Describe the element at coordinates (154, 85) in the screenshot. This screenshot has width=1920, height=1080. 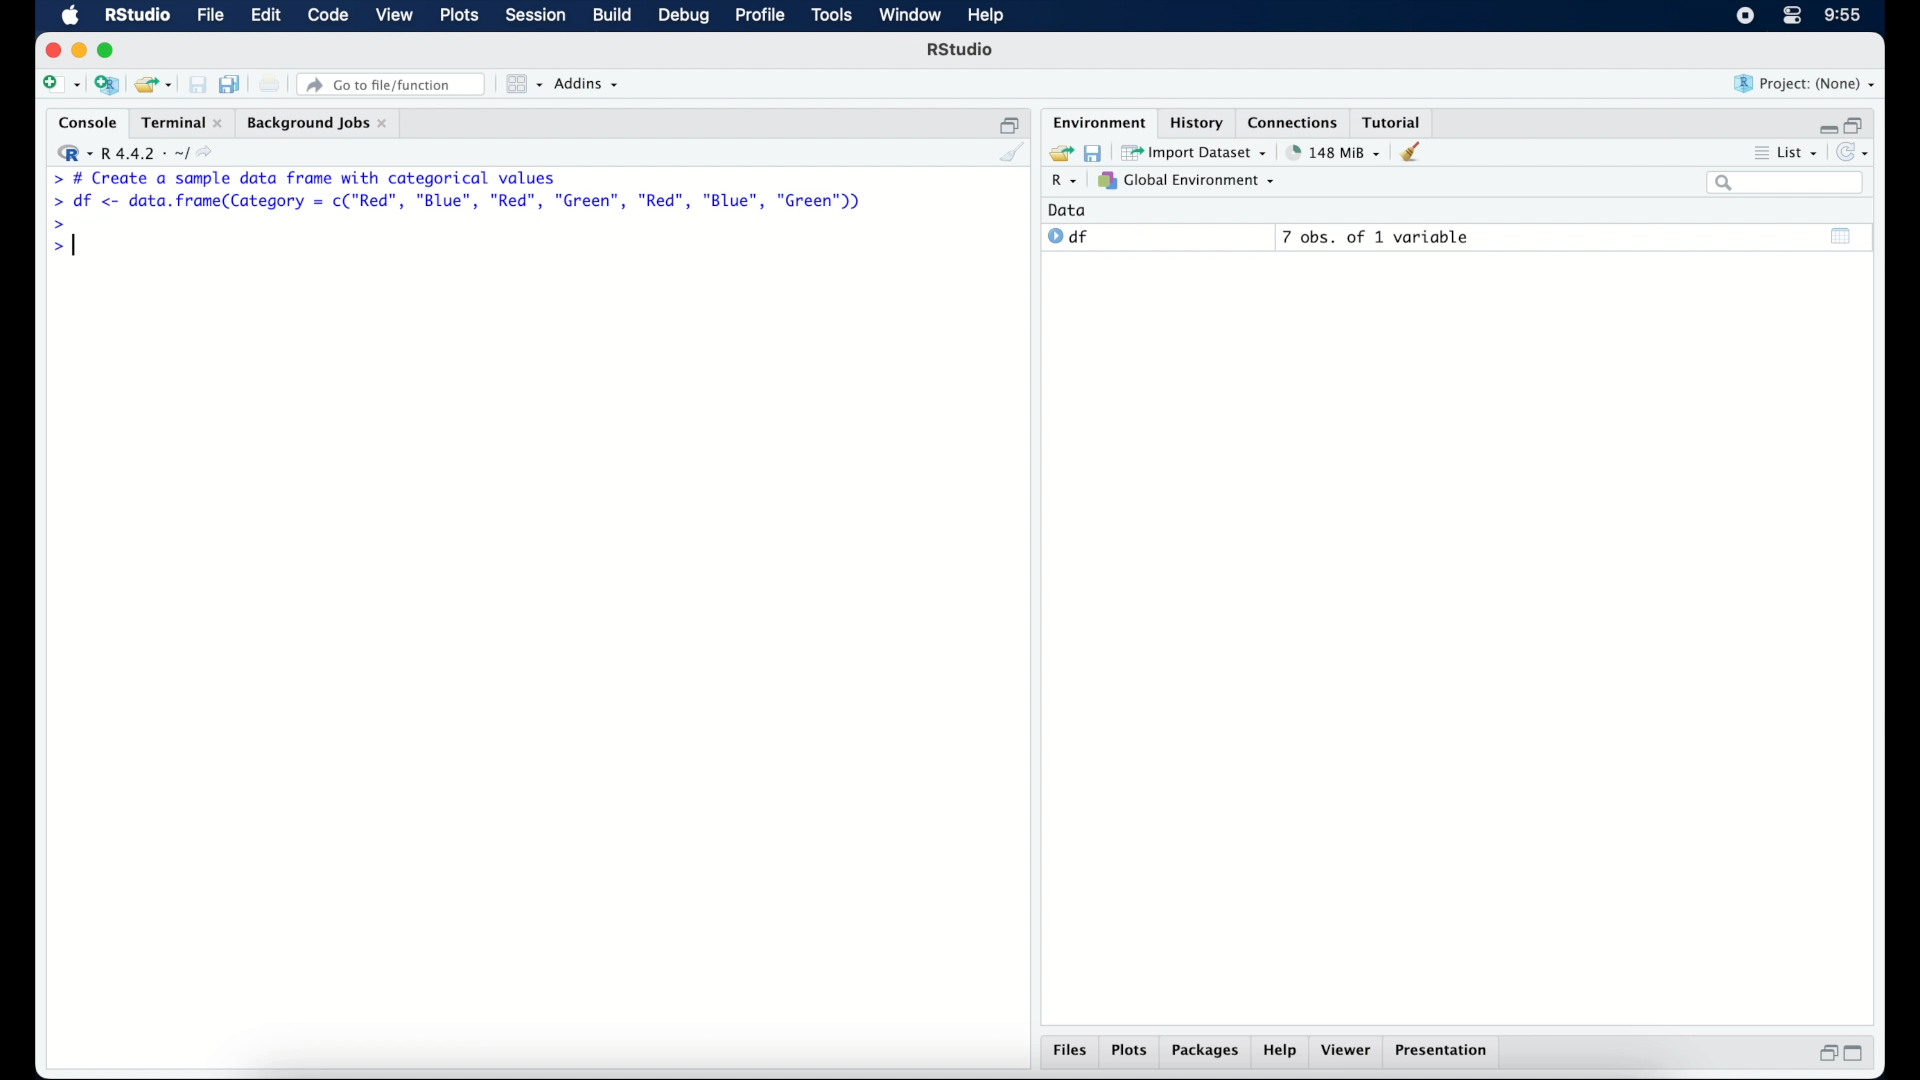
I see `open an existing project` at that location.